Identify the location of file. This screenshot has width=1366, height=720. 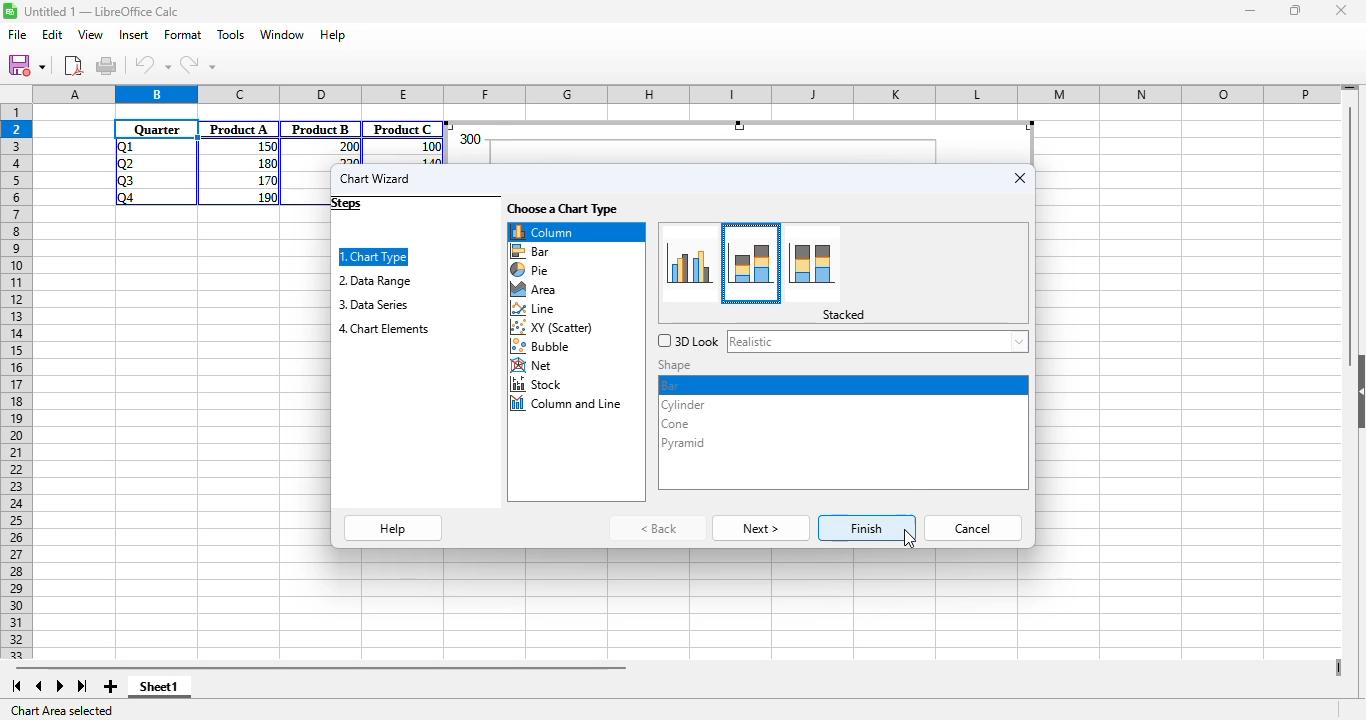
(18, 35).